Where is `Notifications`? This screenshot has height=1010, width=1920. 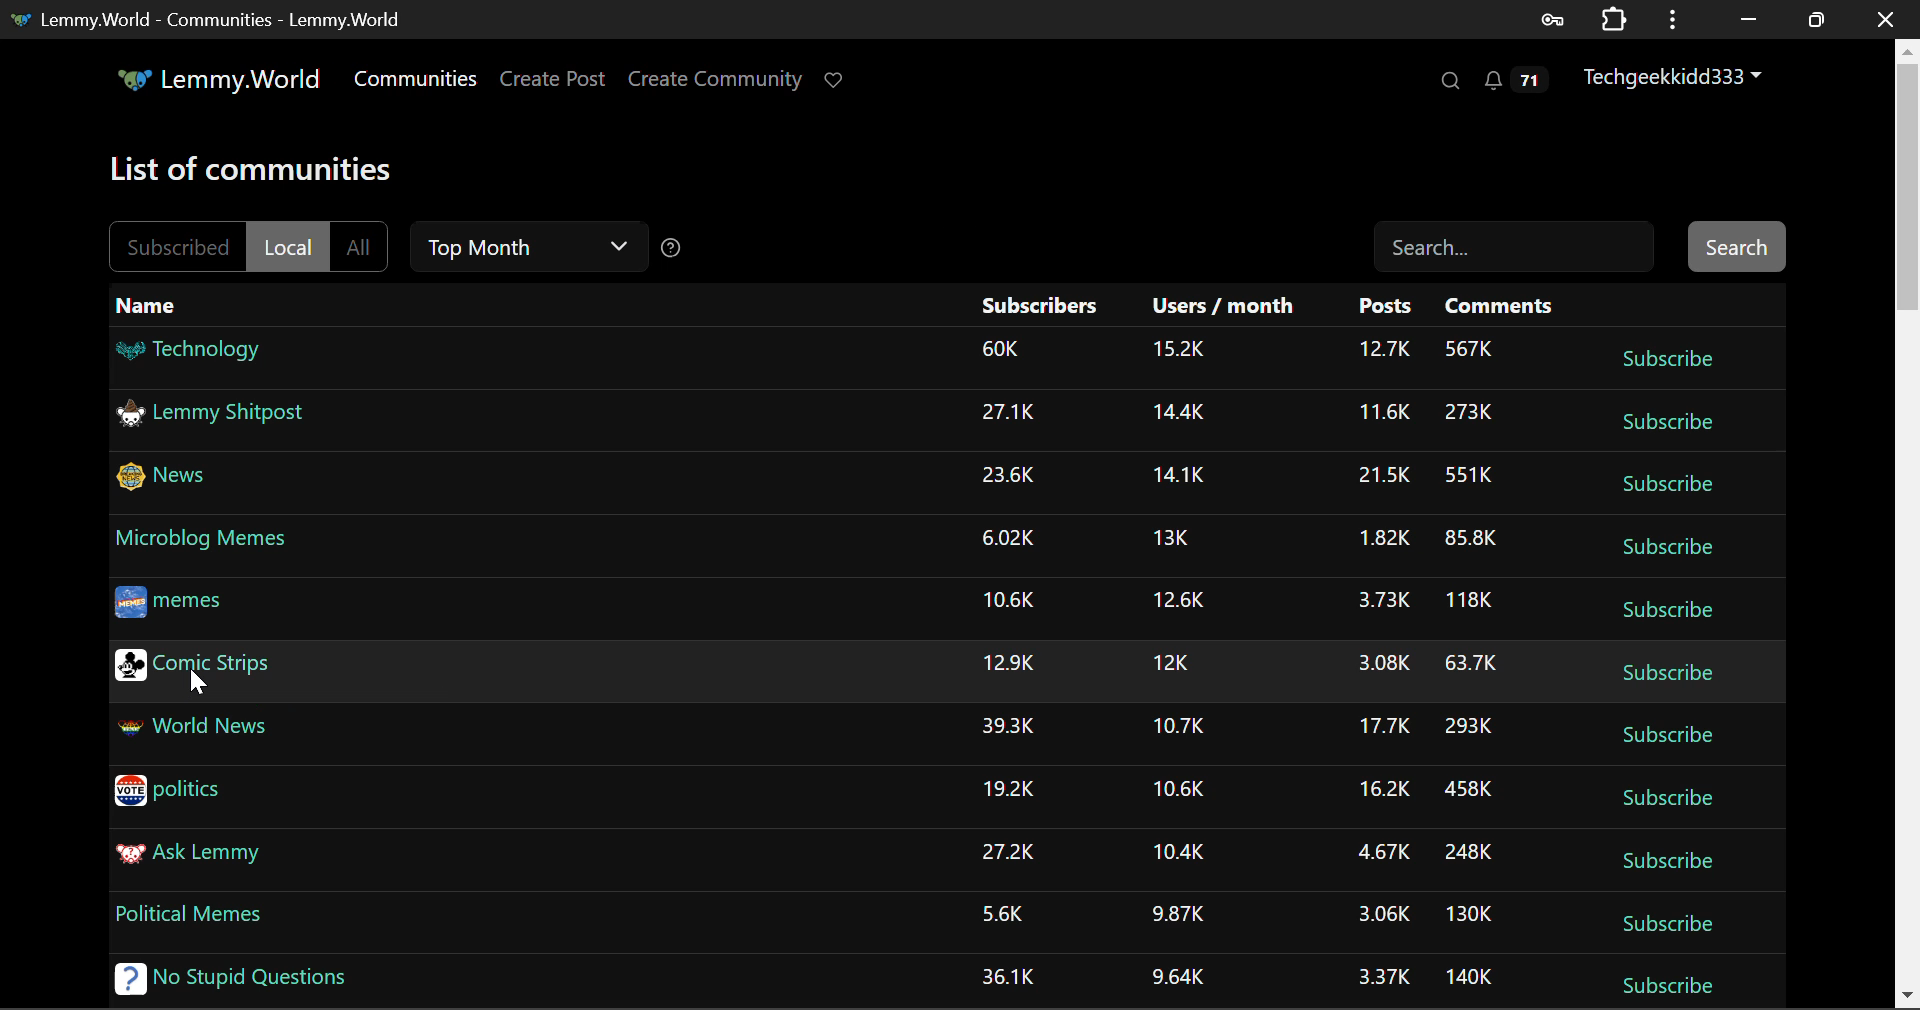
Notifications is located at coordinates (1511, 80).